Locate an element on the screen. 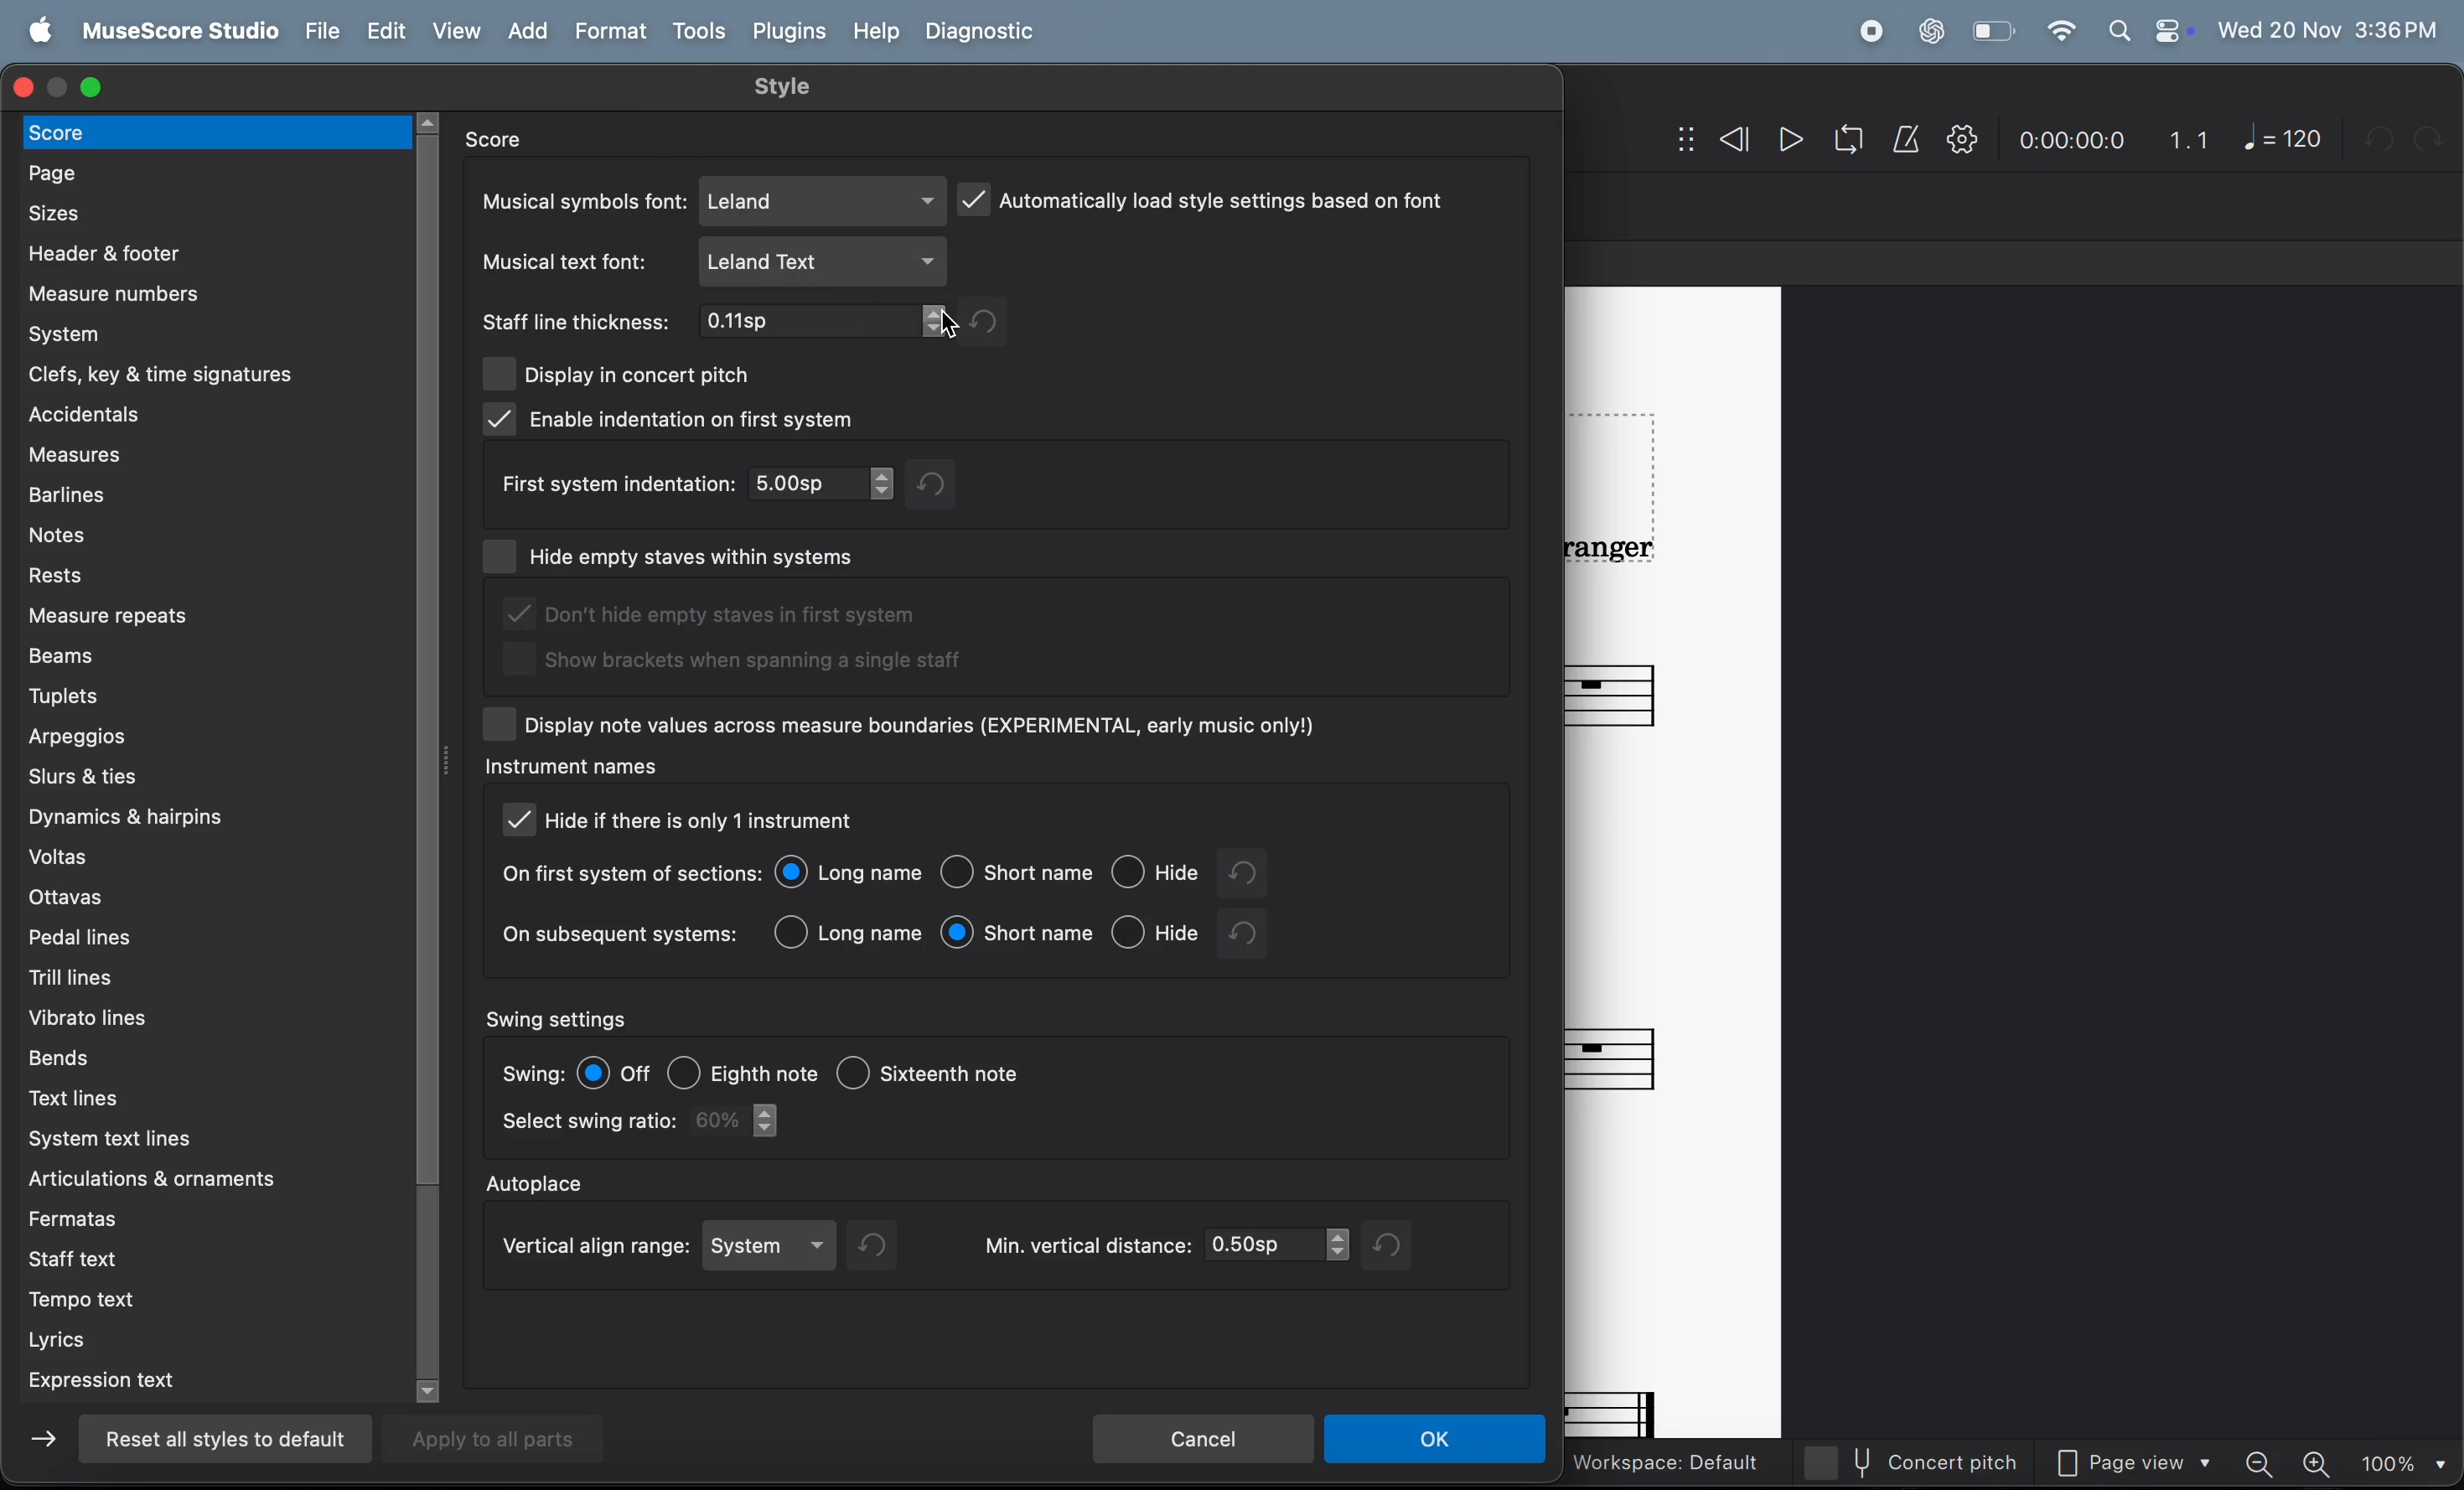 This screenshot has width=2464, height=1490. arpegios is located at coordinates (178, 736).